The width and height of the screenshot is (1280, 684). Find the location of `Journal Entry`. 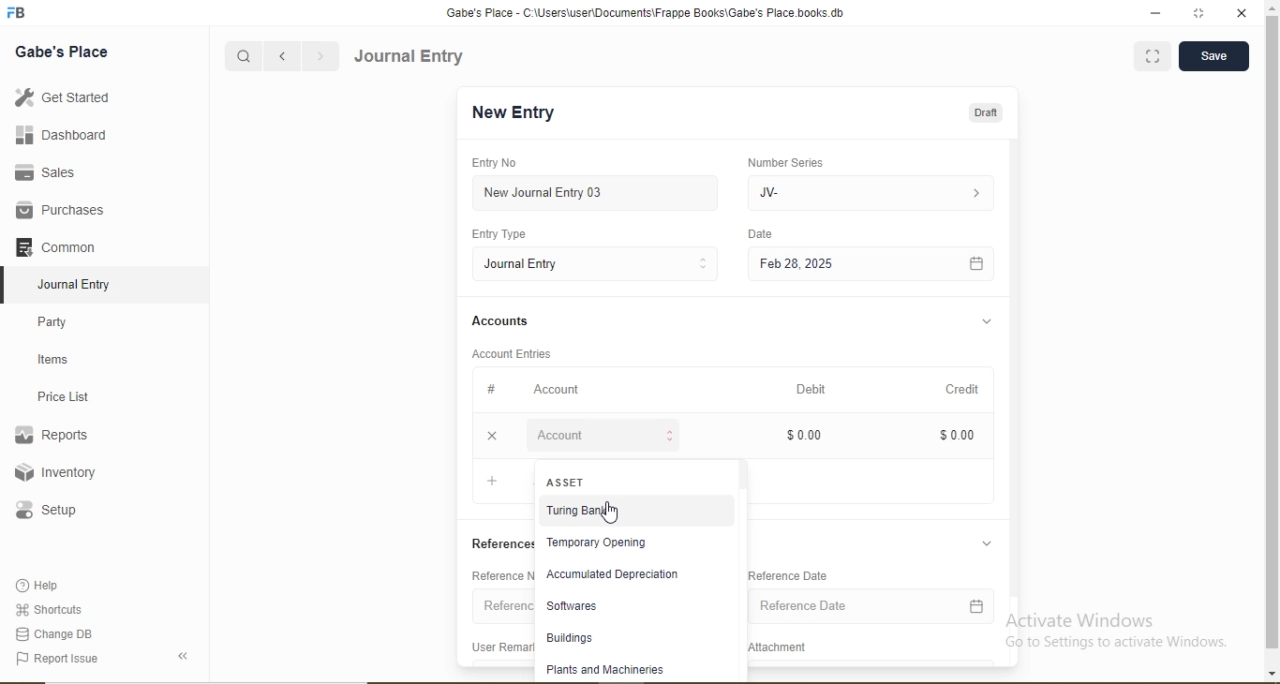

Journal Entry is located at coordinates (526, 264).